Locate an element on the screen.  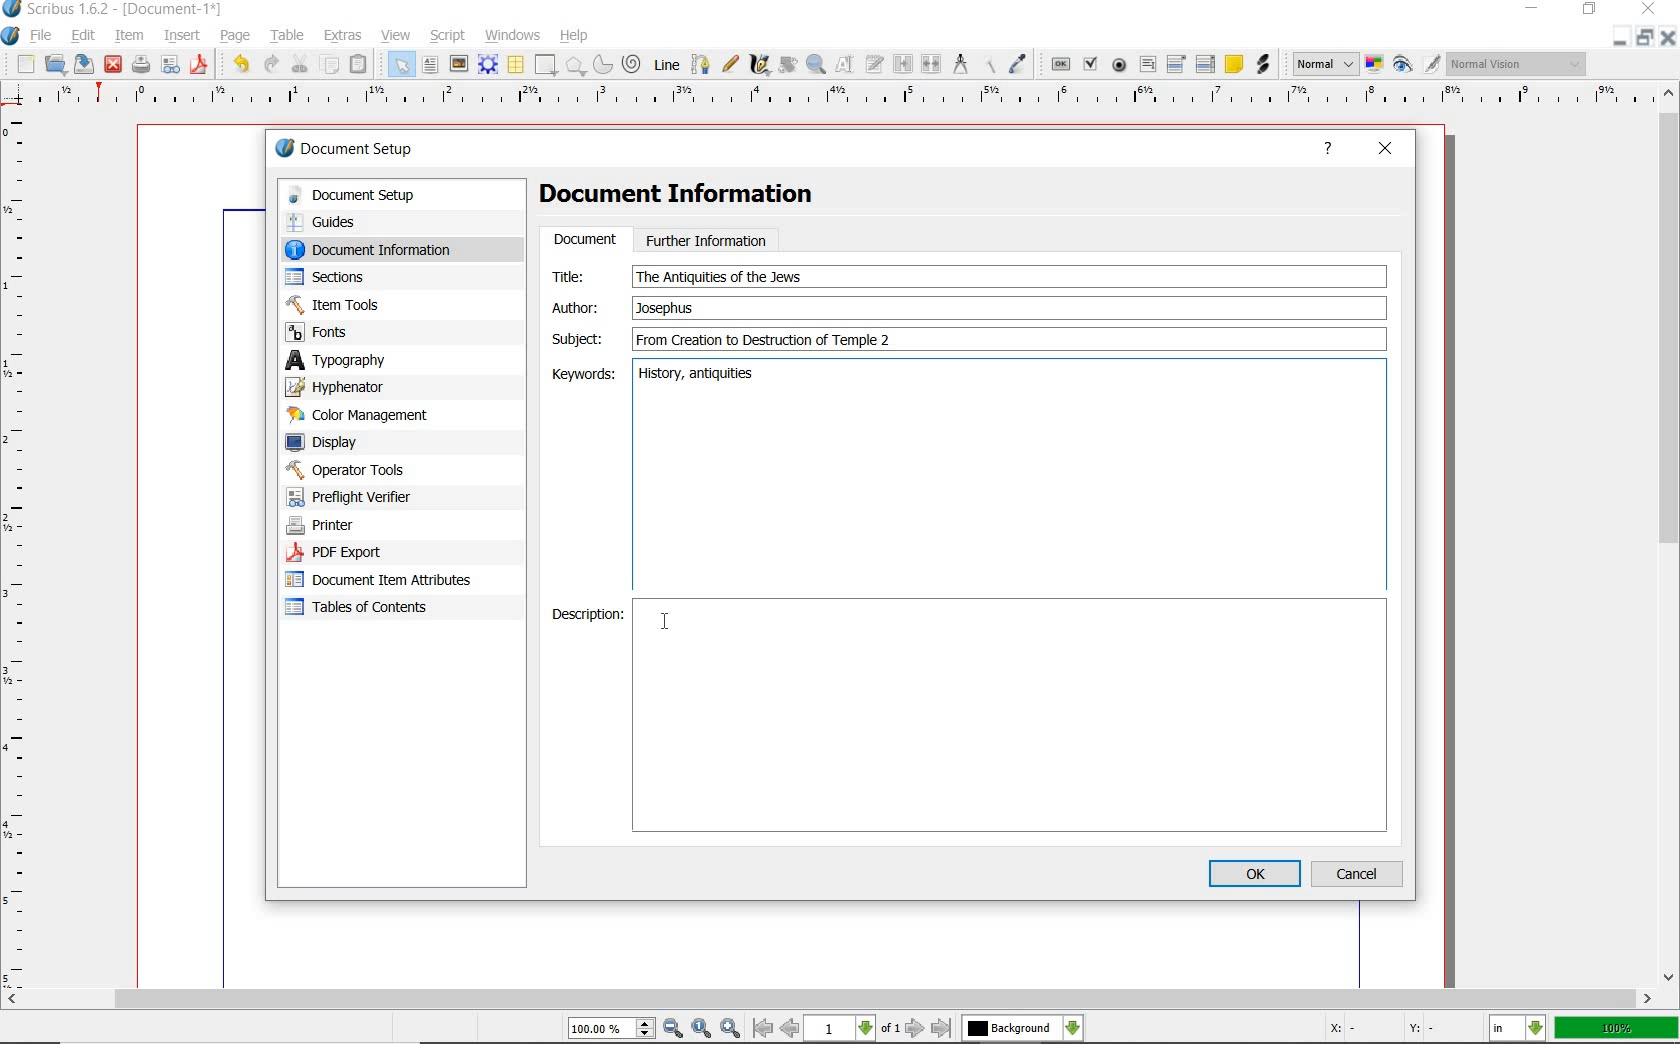
page is located at coordinates (239, 36).